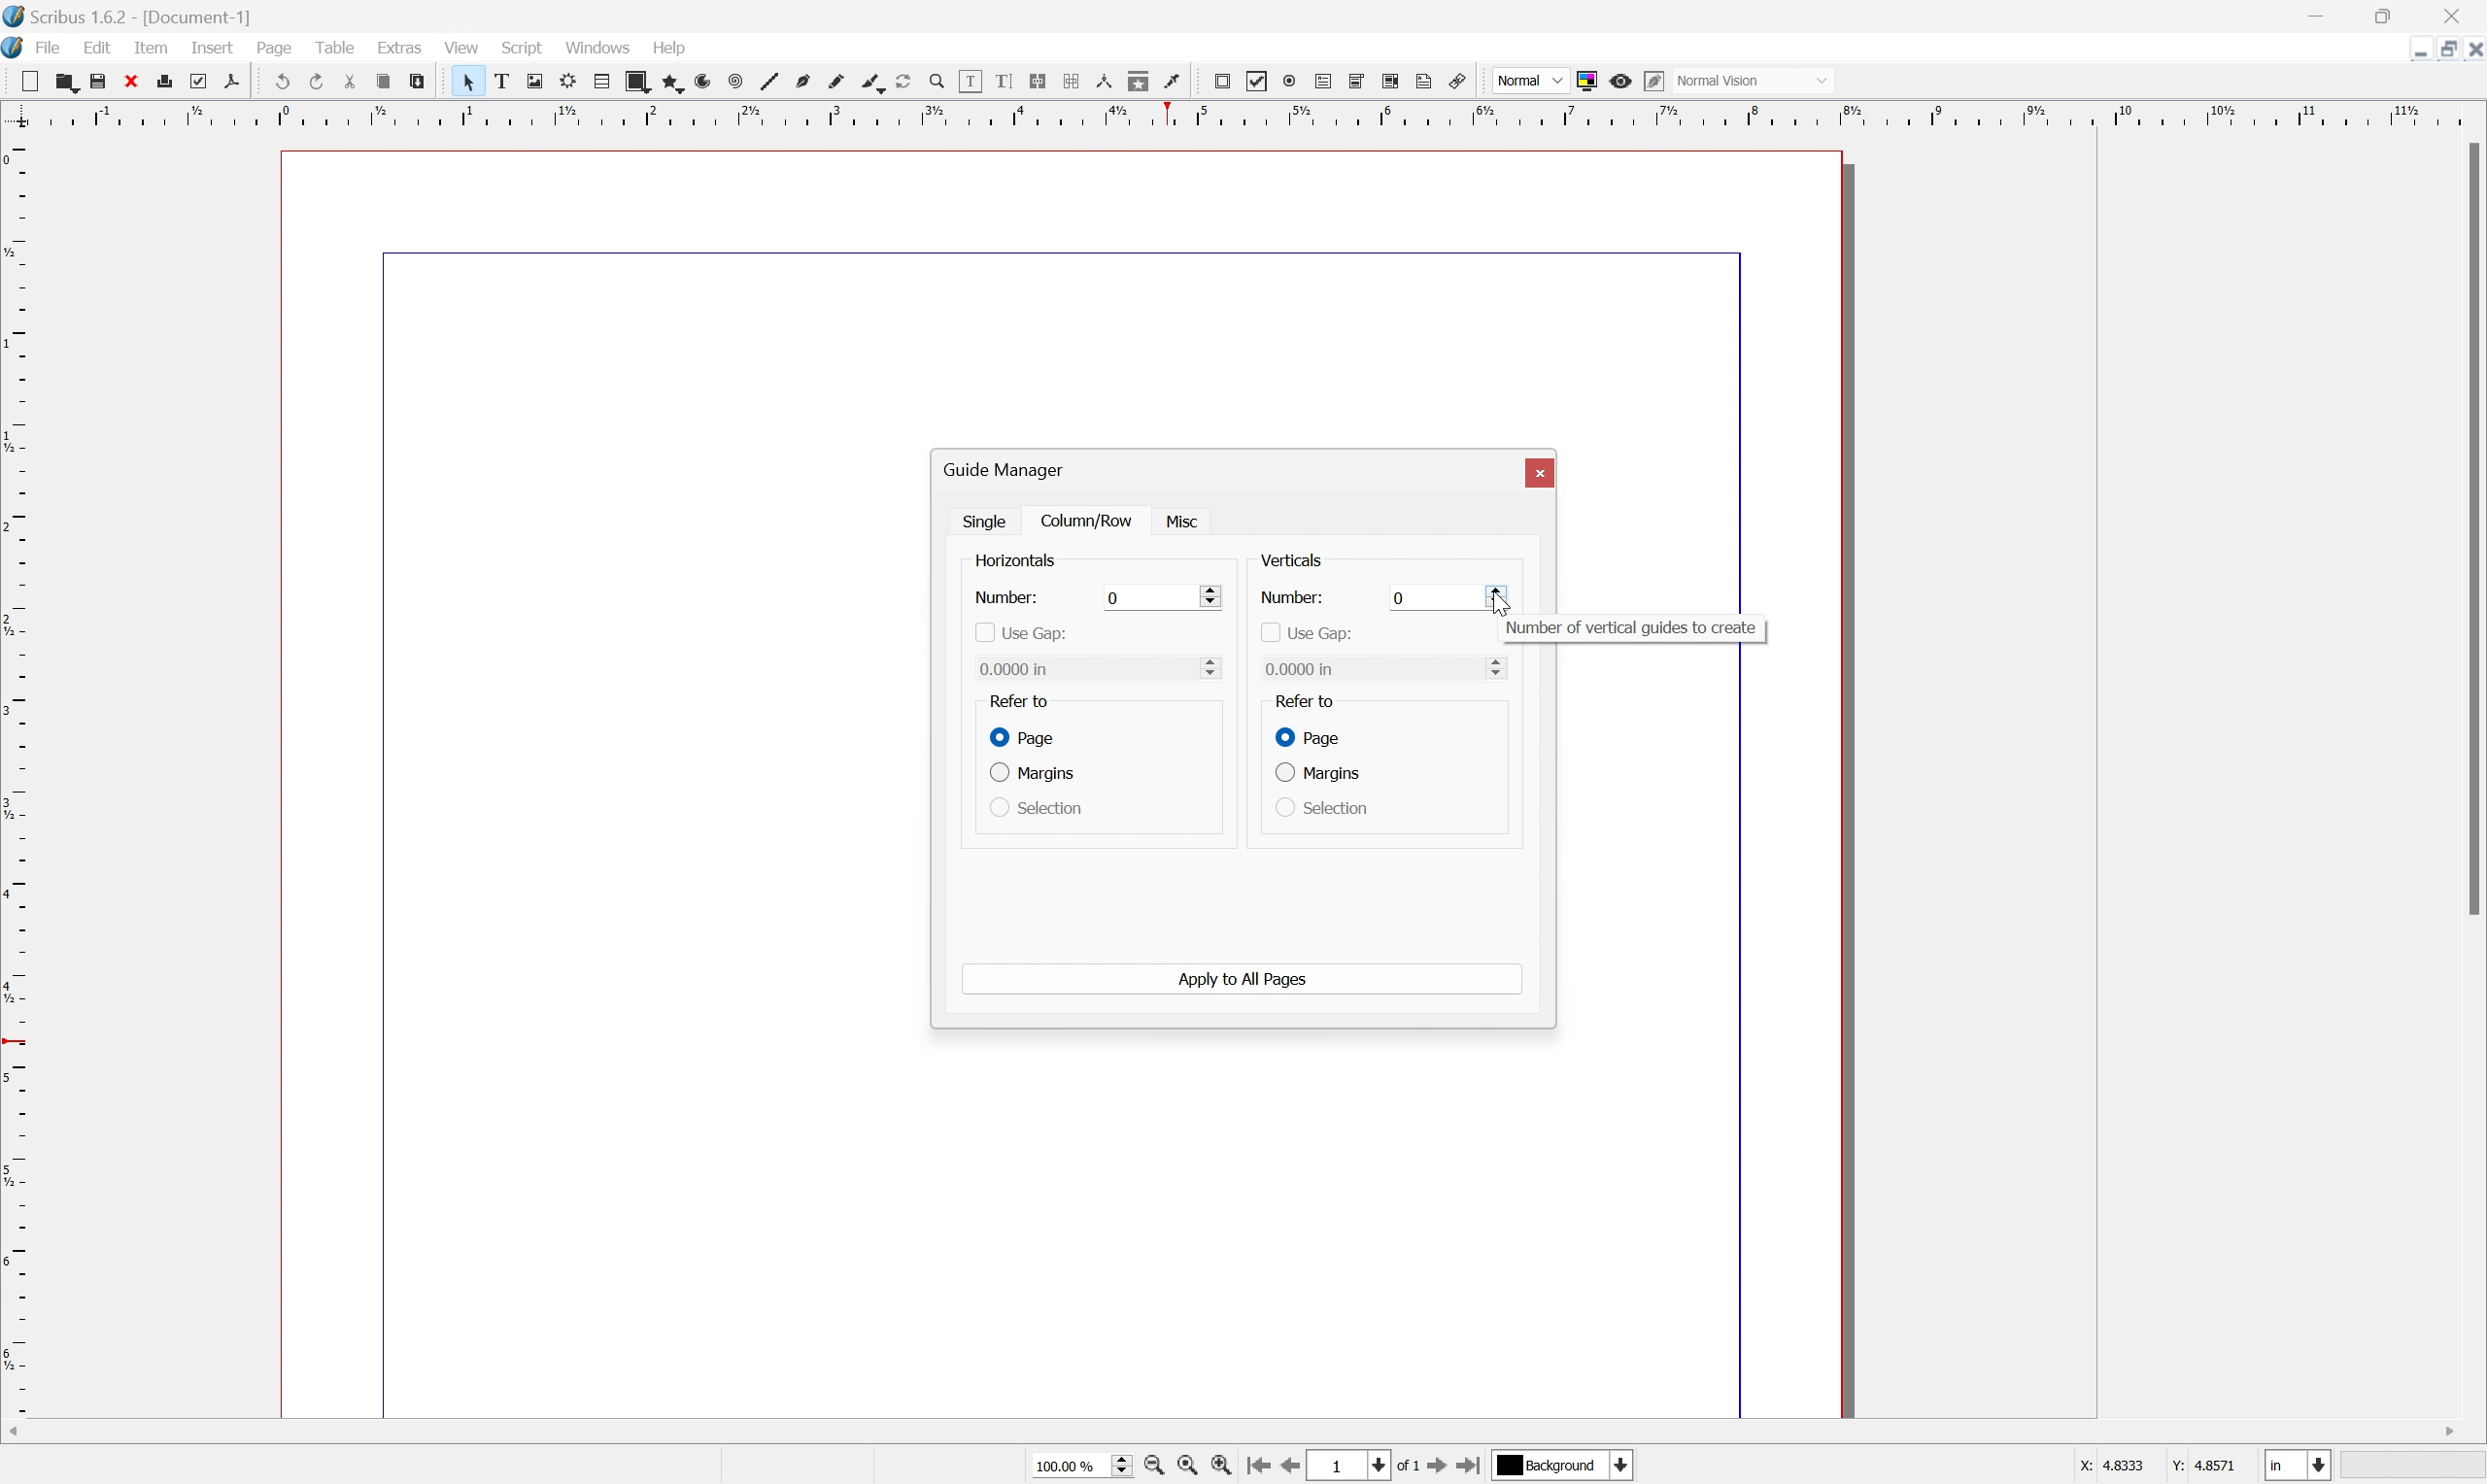 This screenshot has width=2487, height=1484. What do you see at coordinates (1458, 81) in the screenshot?
I see `link annotation` at bounding box center [1458, 81].